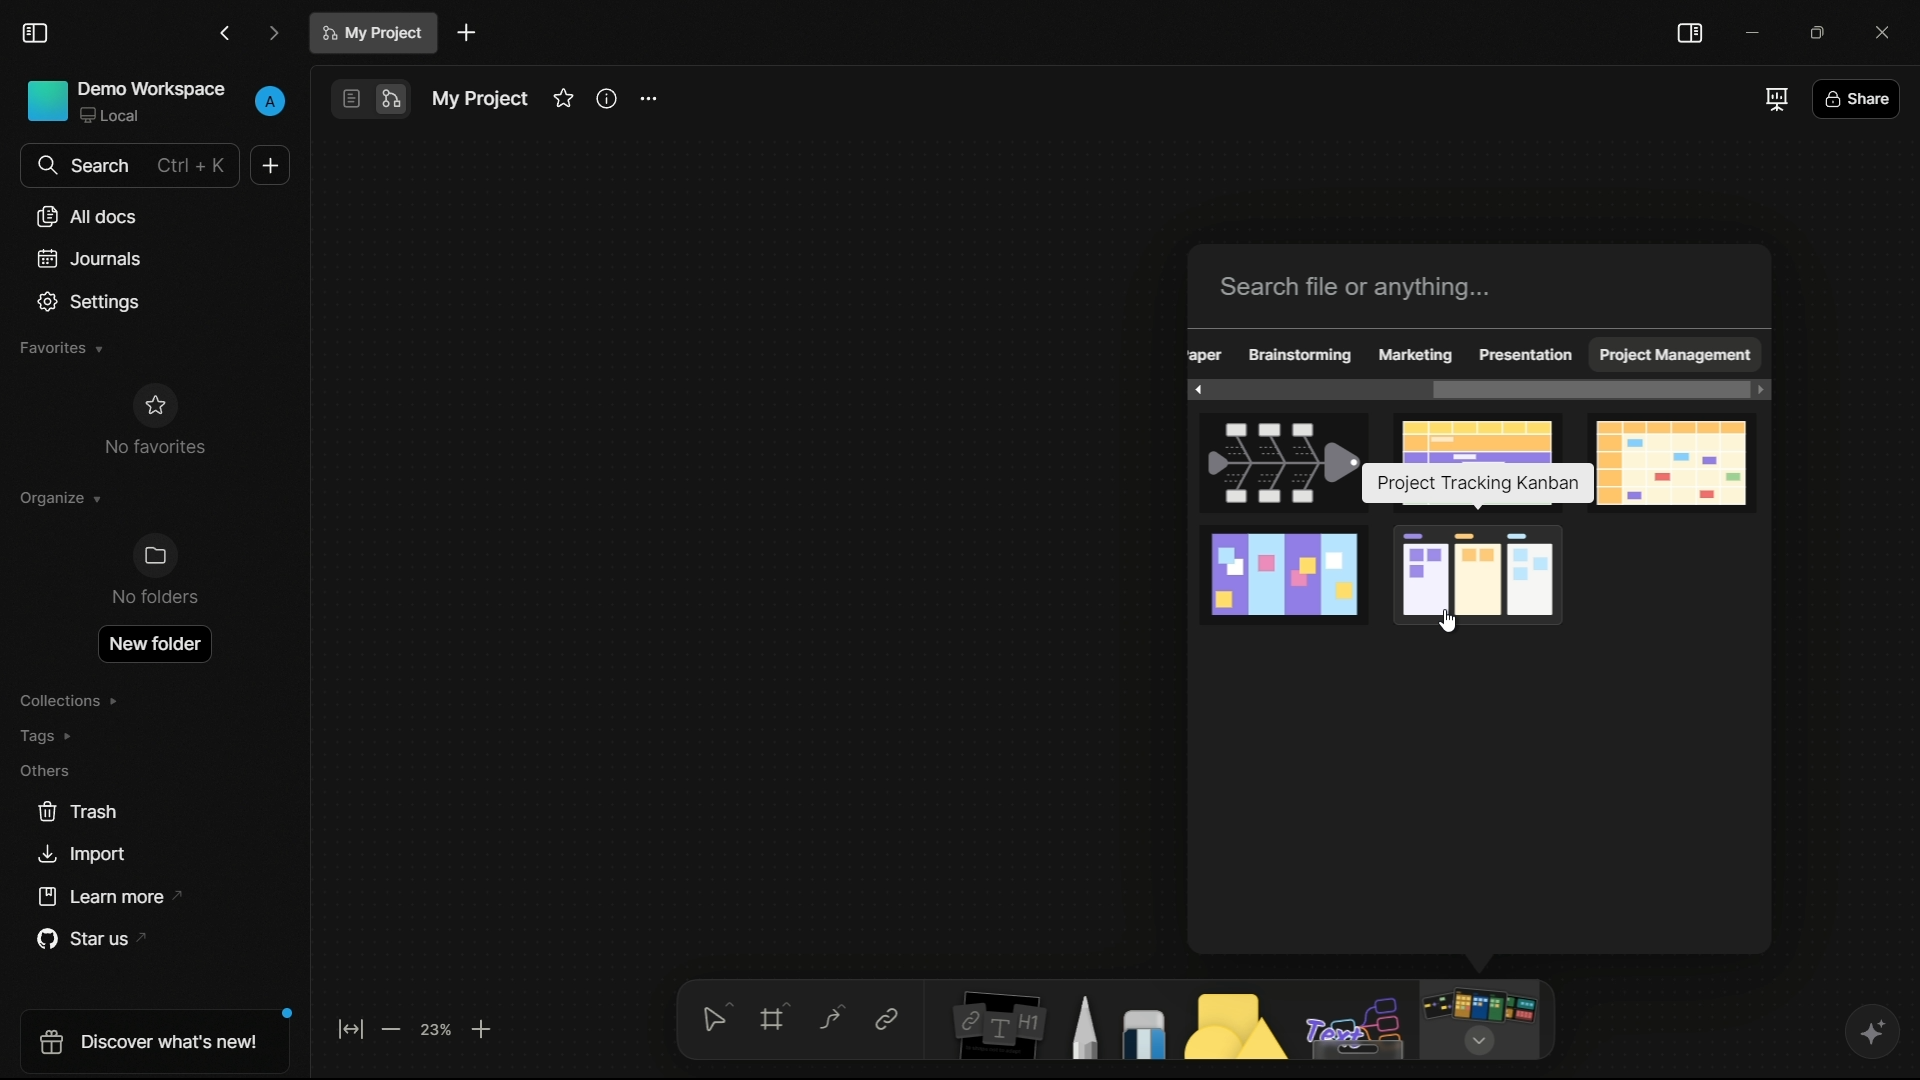  Describe the element at coordinates (1283, 577) in the screenshot. I see `project planning template` at that location.